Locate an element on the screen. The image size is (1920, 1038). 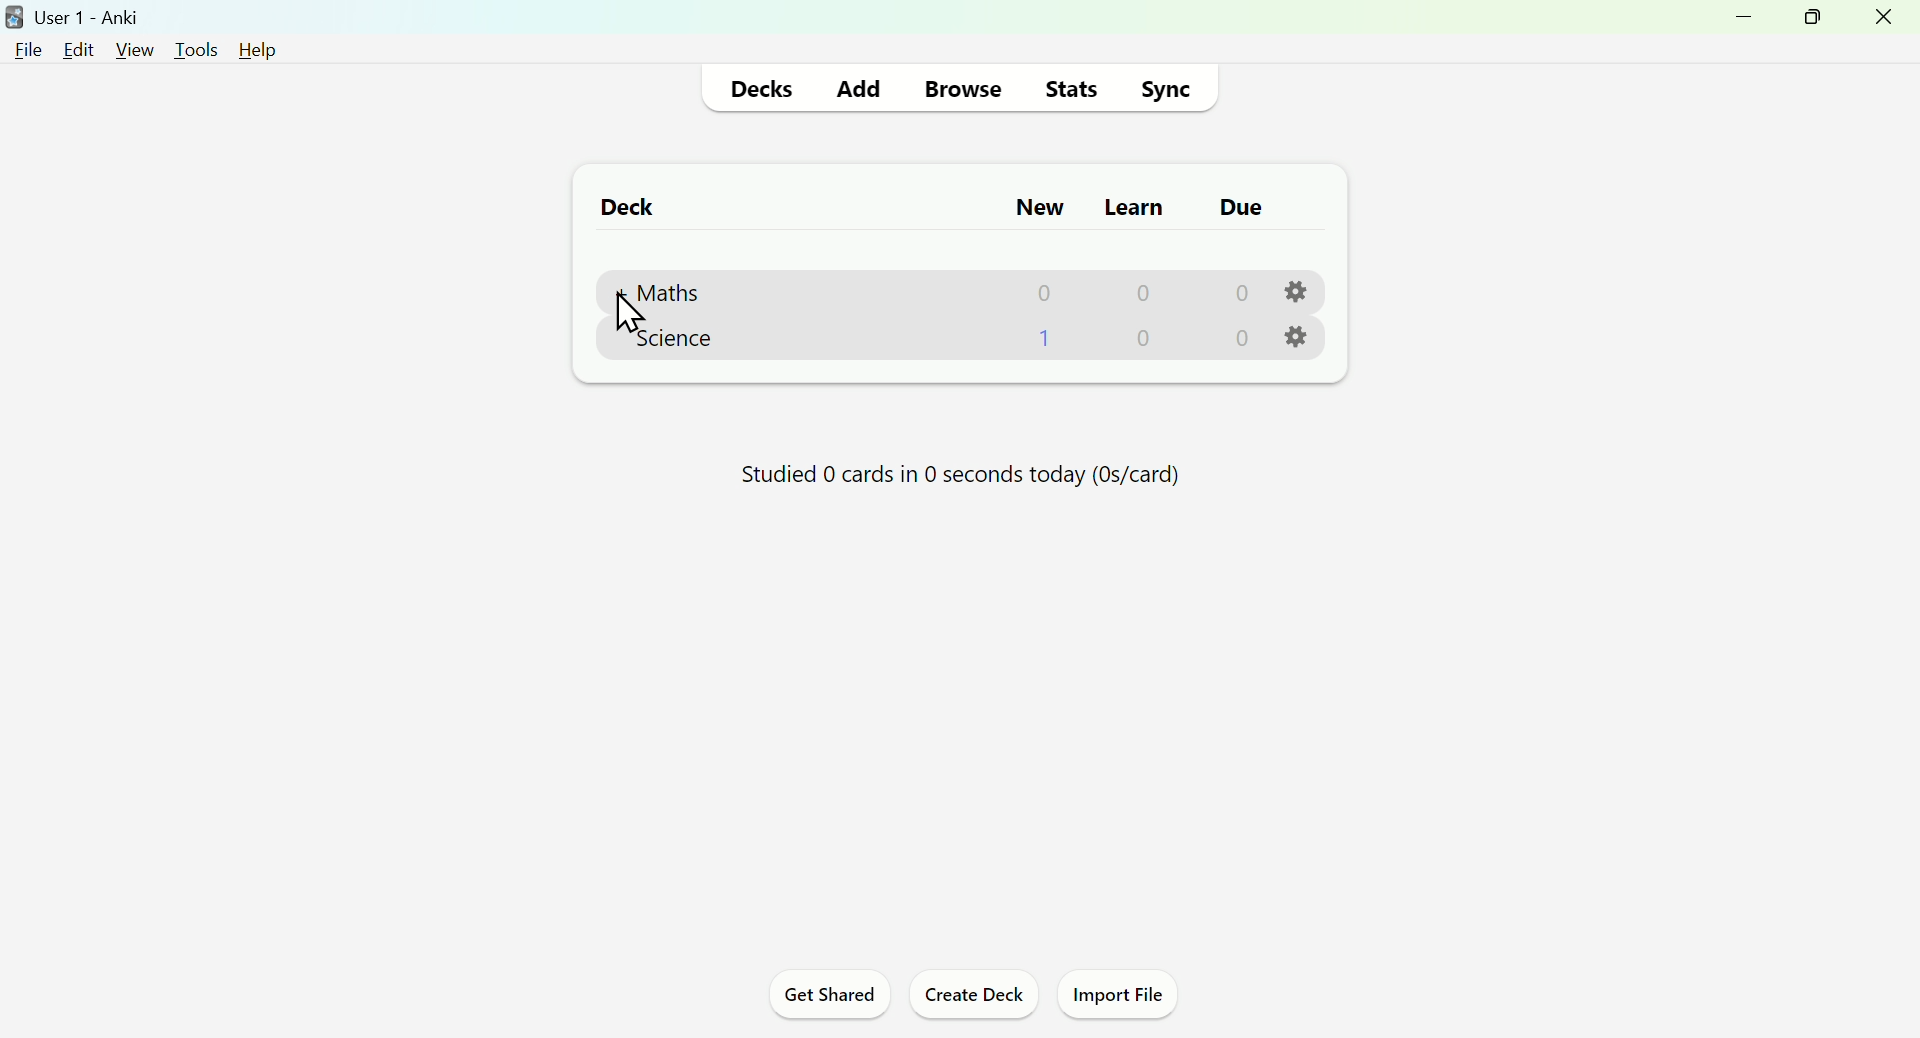
0 is located at coordinates (1146, 340).